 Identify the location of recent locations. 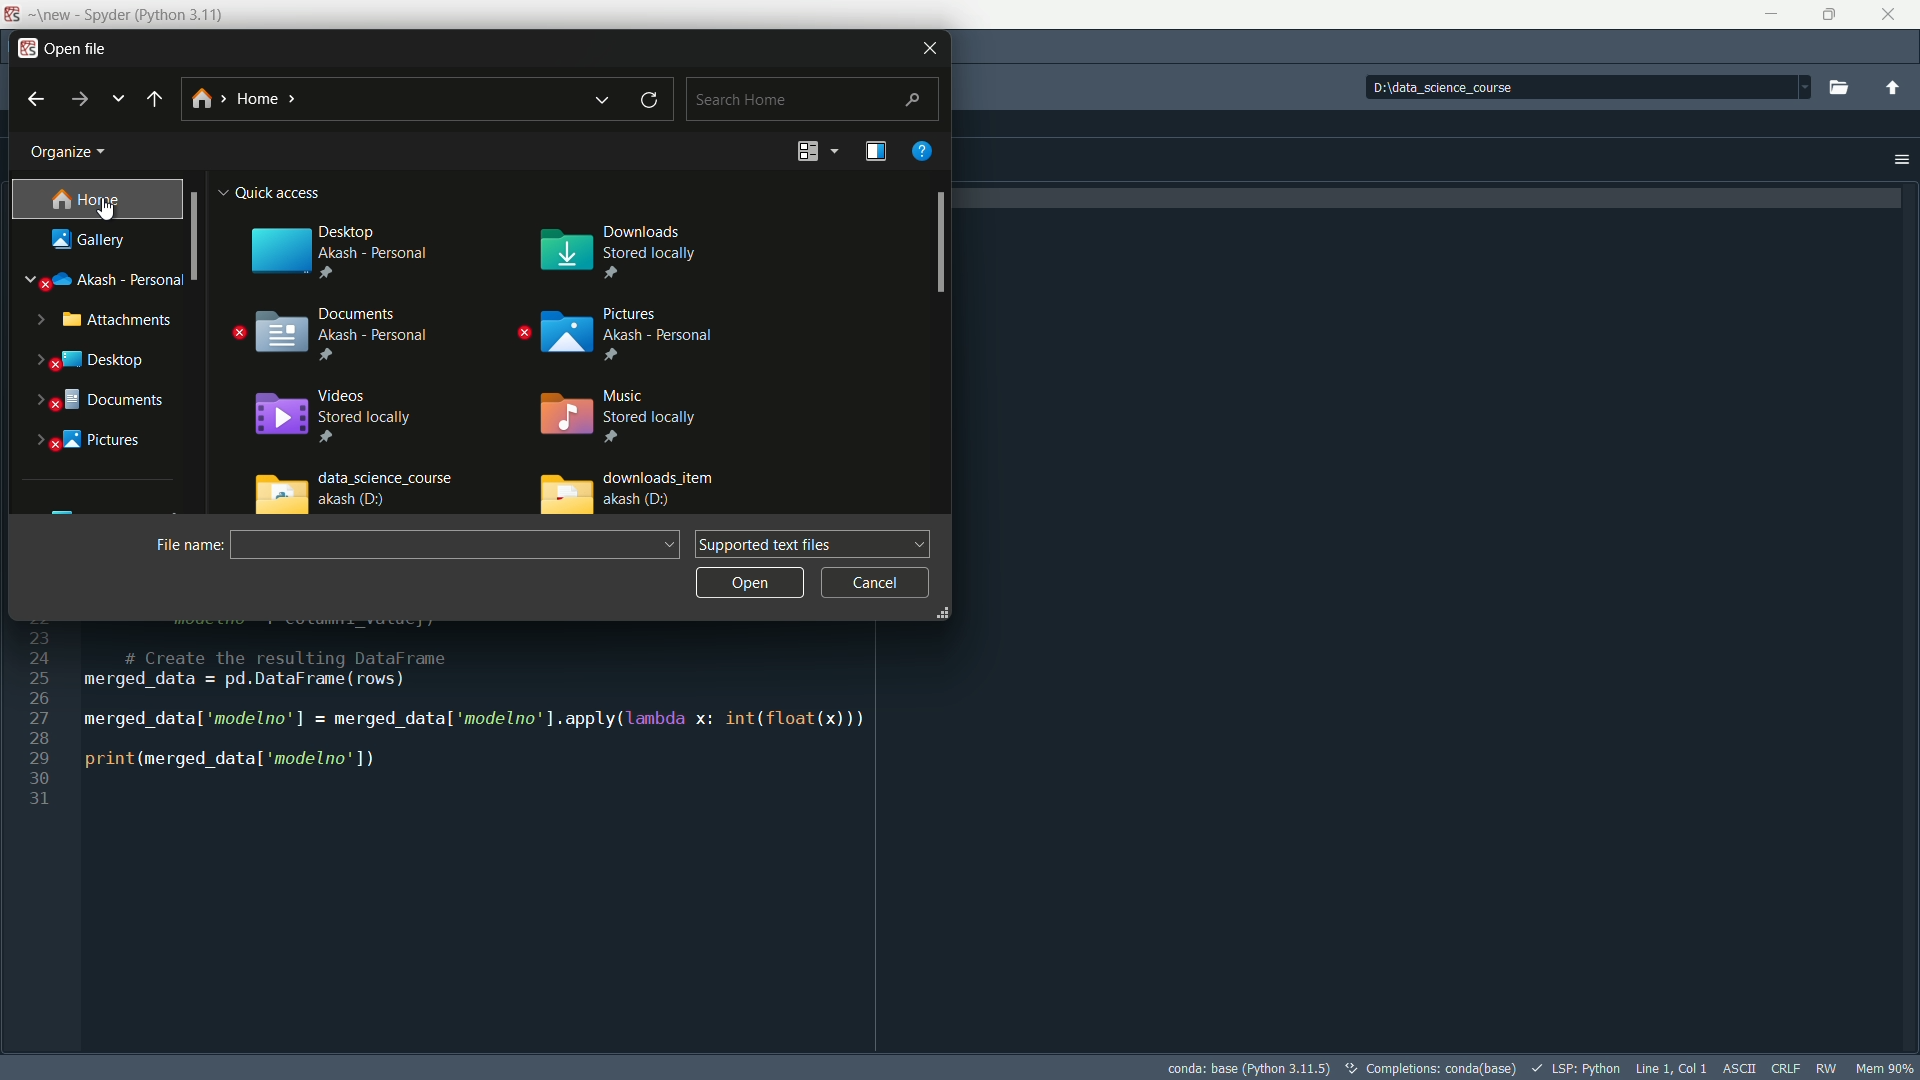
(118, 100).